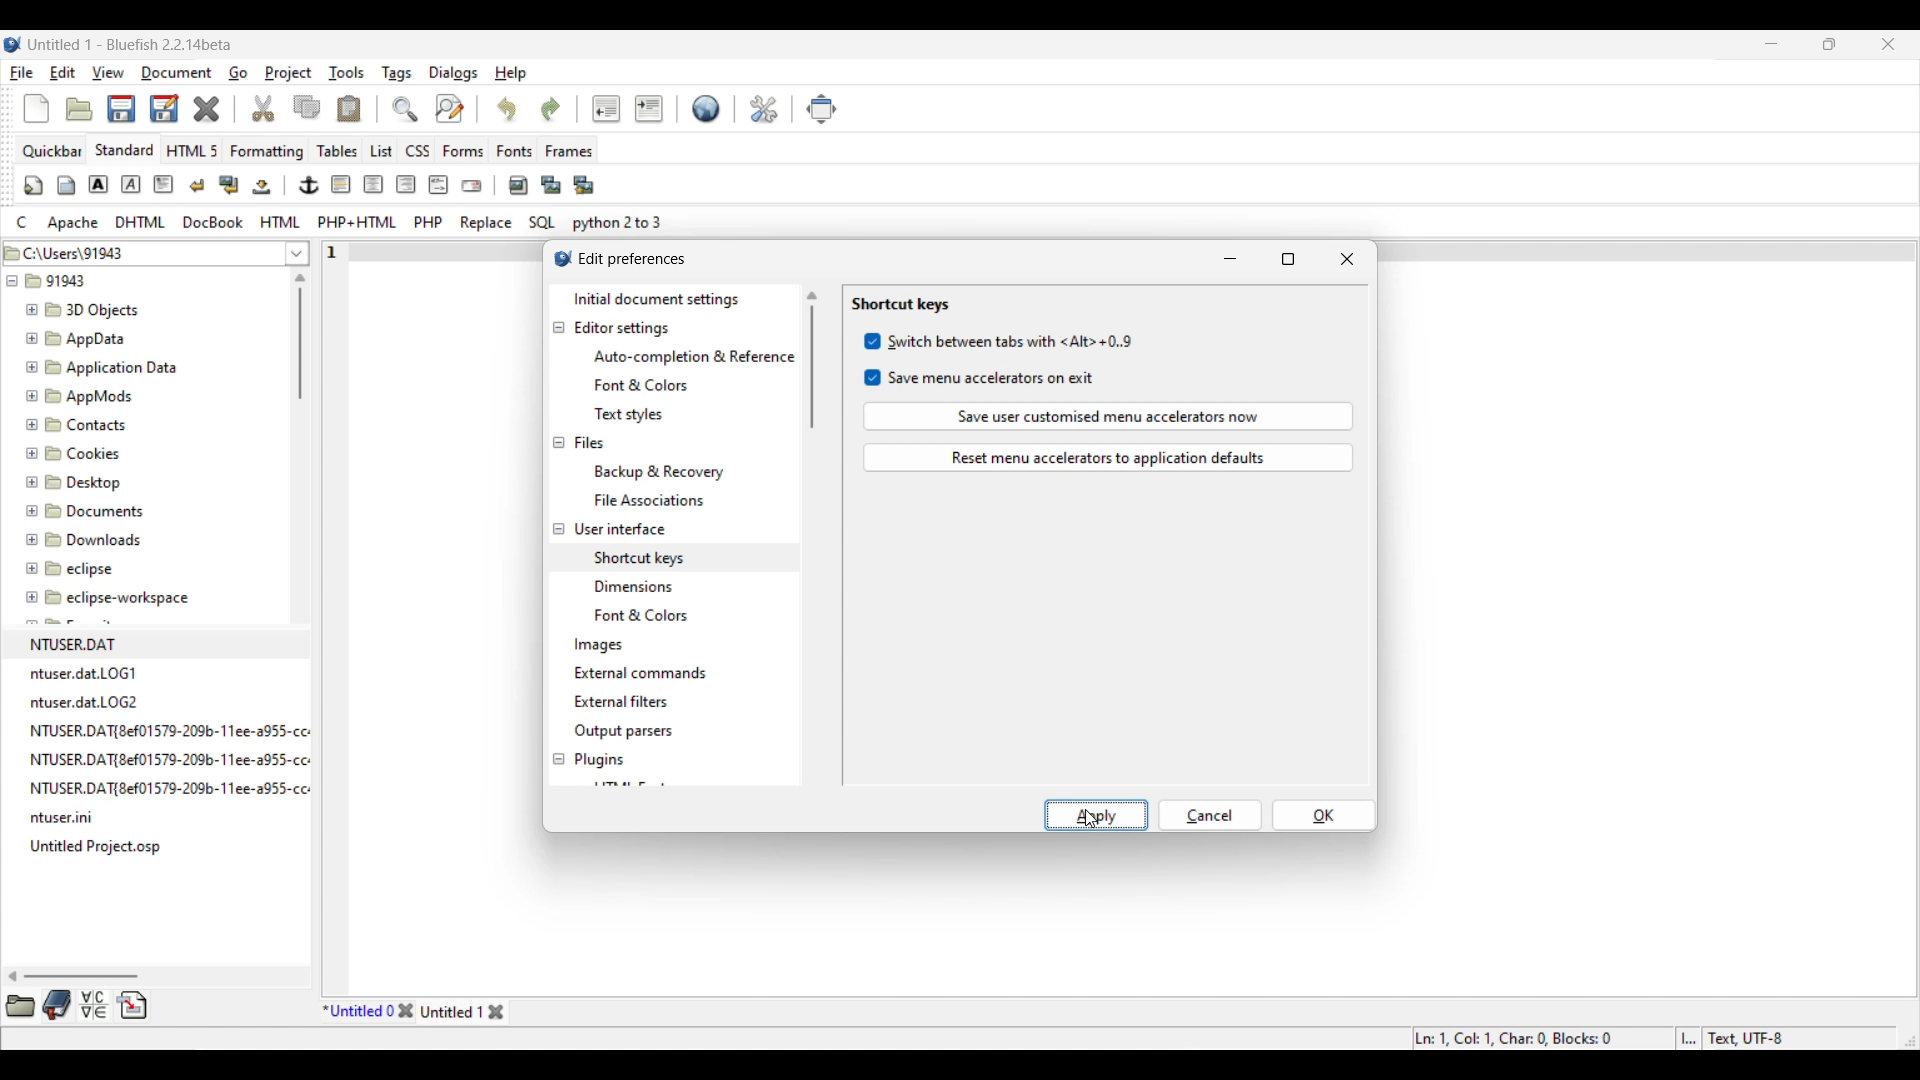 The height and width of the screenshot is (1080, 1920). What do you see at coordinates (589, 443) in the screenshot?
I see `Files settings` at bounding box center [589, 443].